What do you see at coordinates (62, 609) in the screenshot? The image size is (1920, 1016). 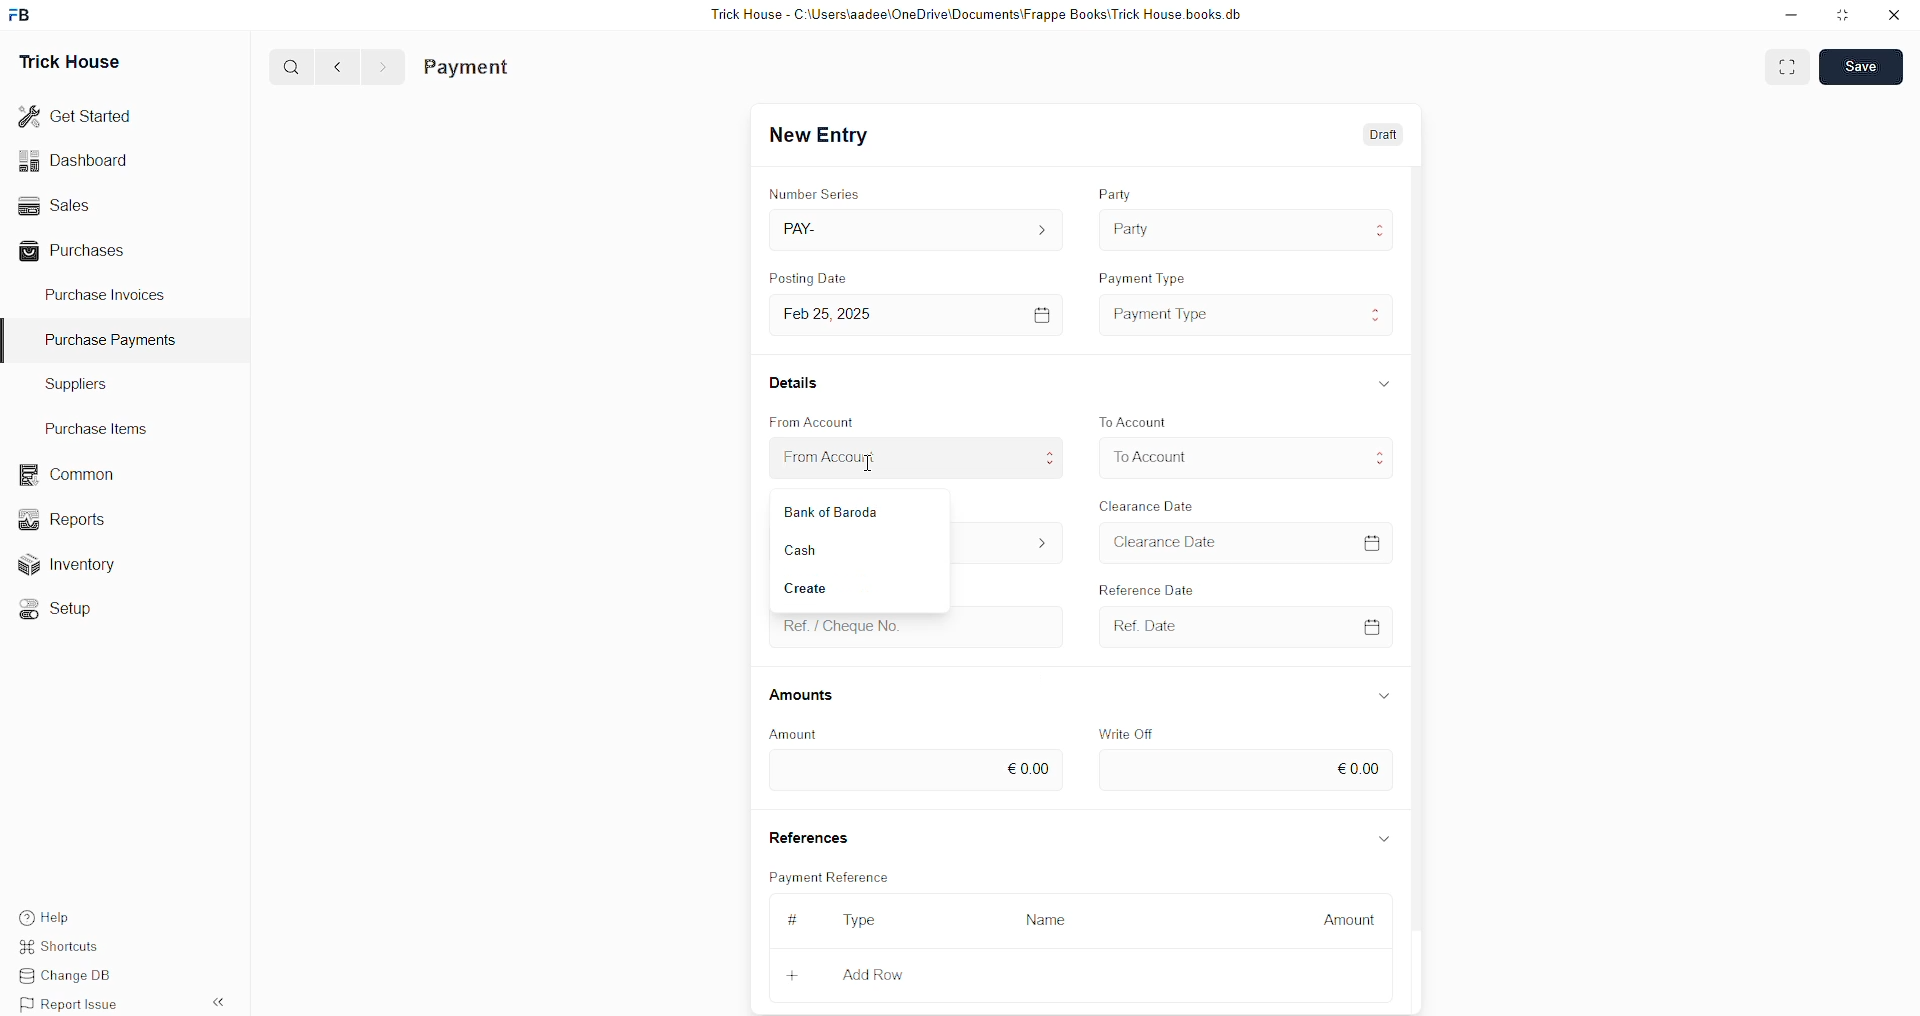 I see `«© Setup` at bounding box center [62, 609].